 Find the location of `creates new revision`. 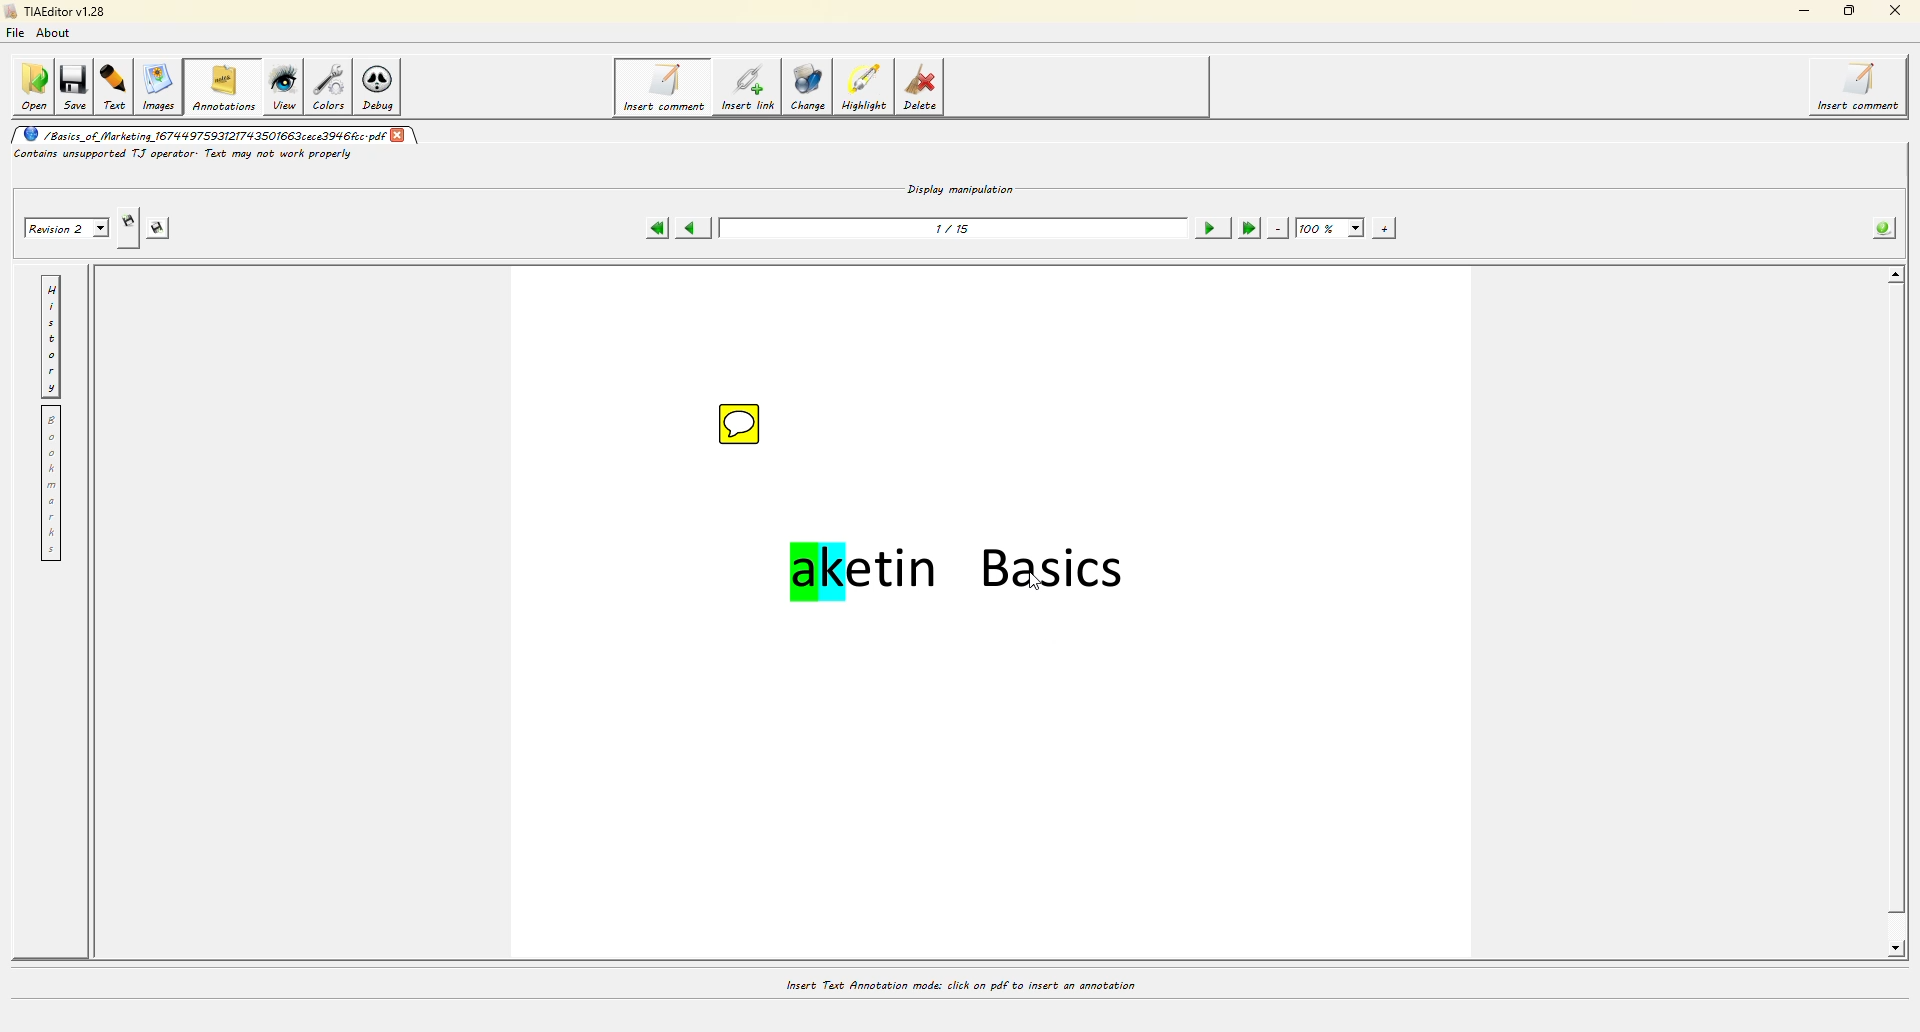

creates new revision is located at coordinates (127, 228).